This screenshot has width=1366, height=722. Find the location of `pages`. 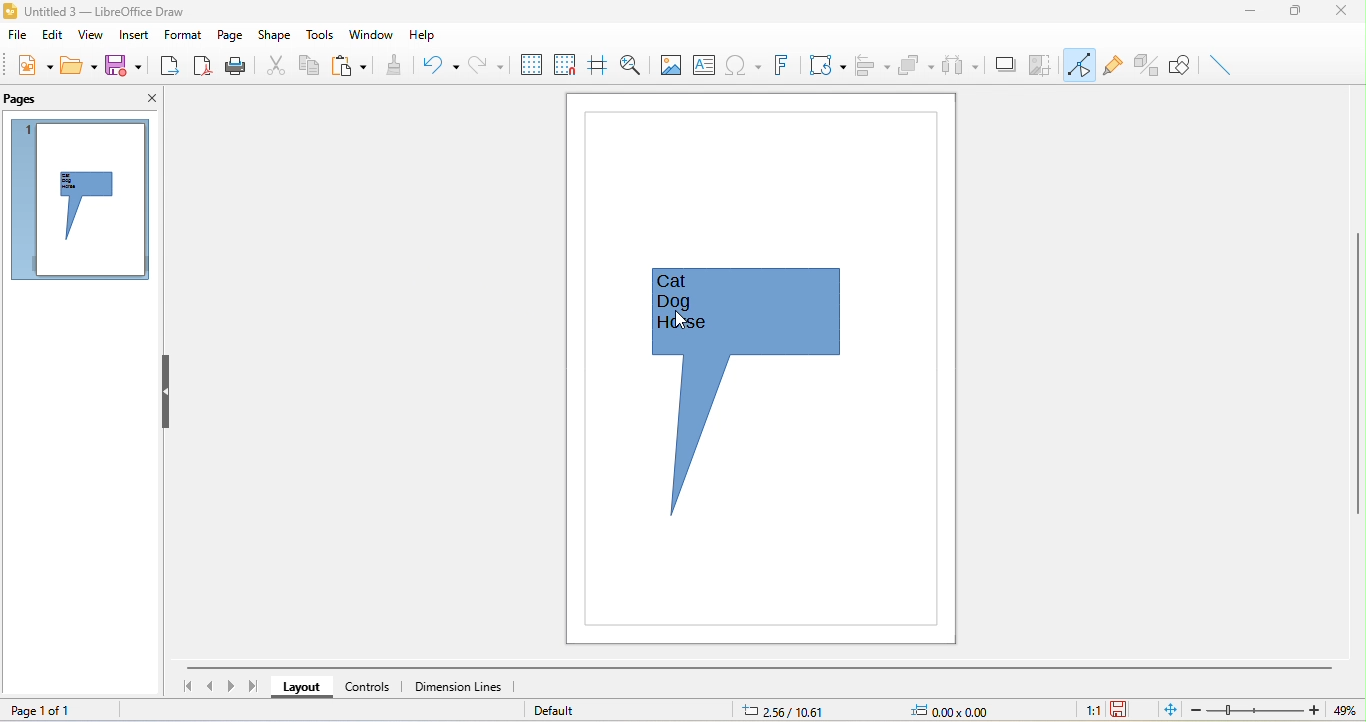

pages is located at coordinates (25, 98).